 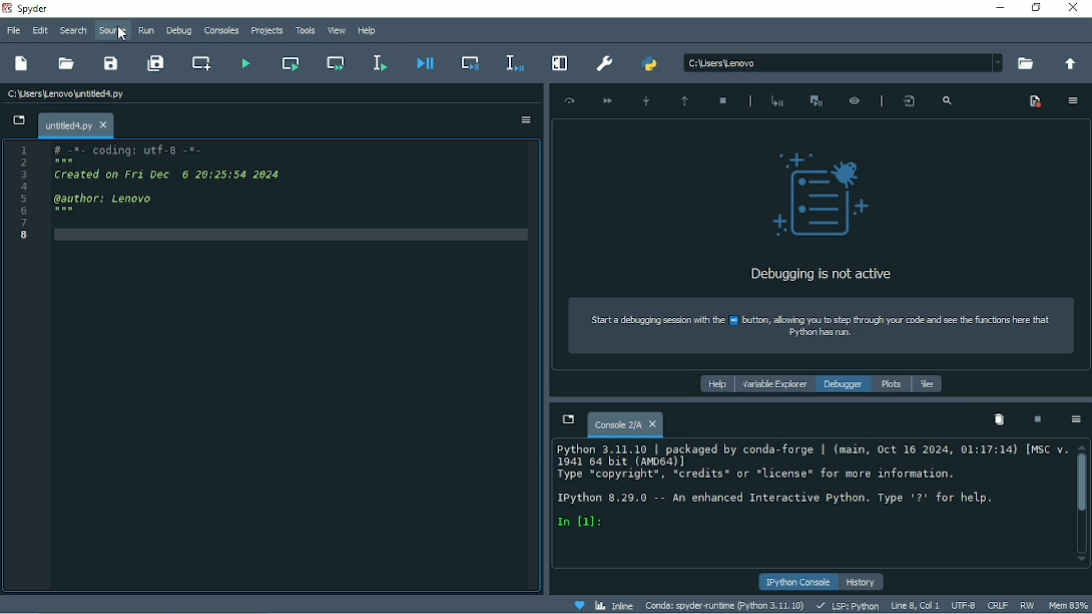 I want to click on Source, so click(x=112, y=30).